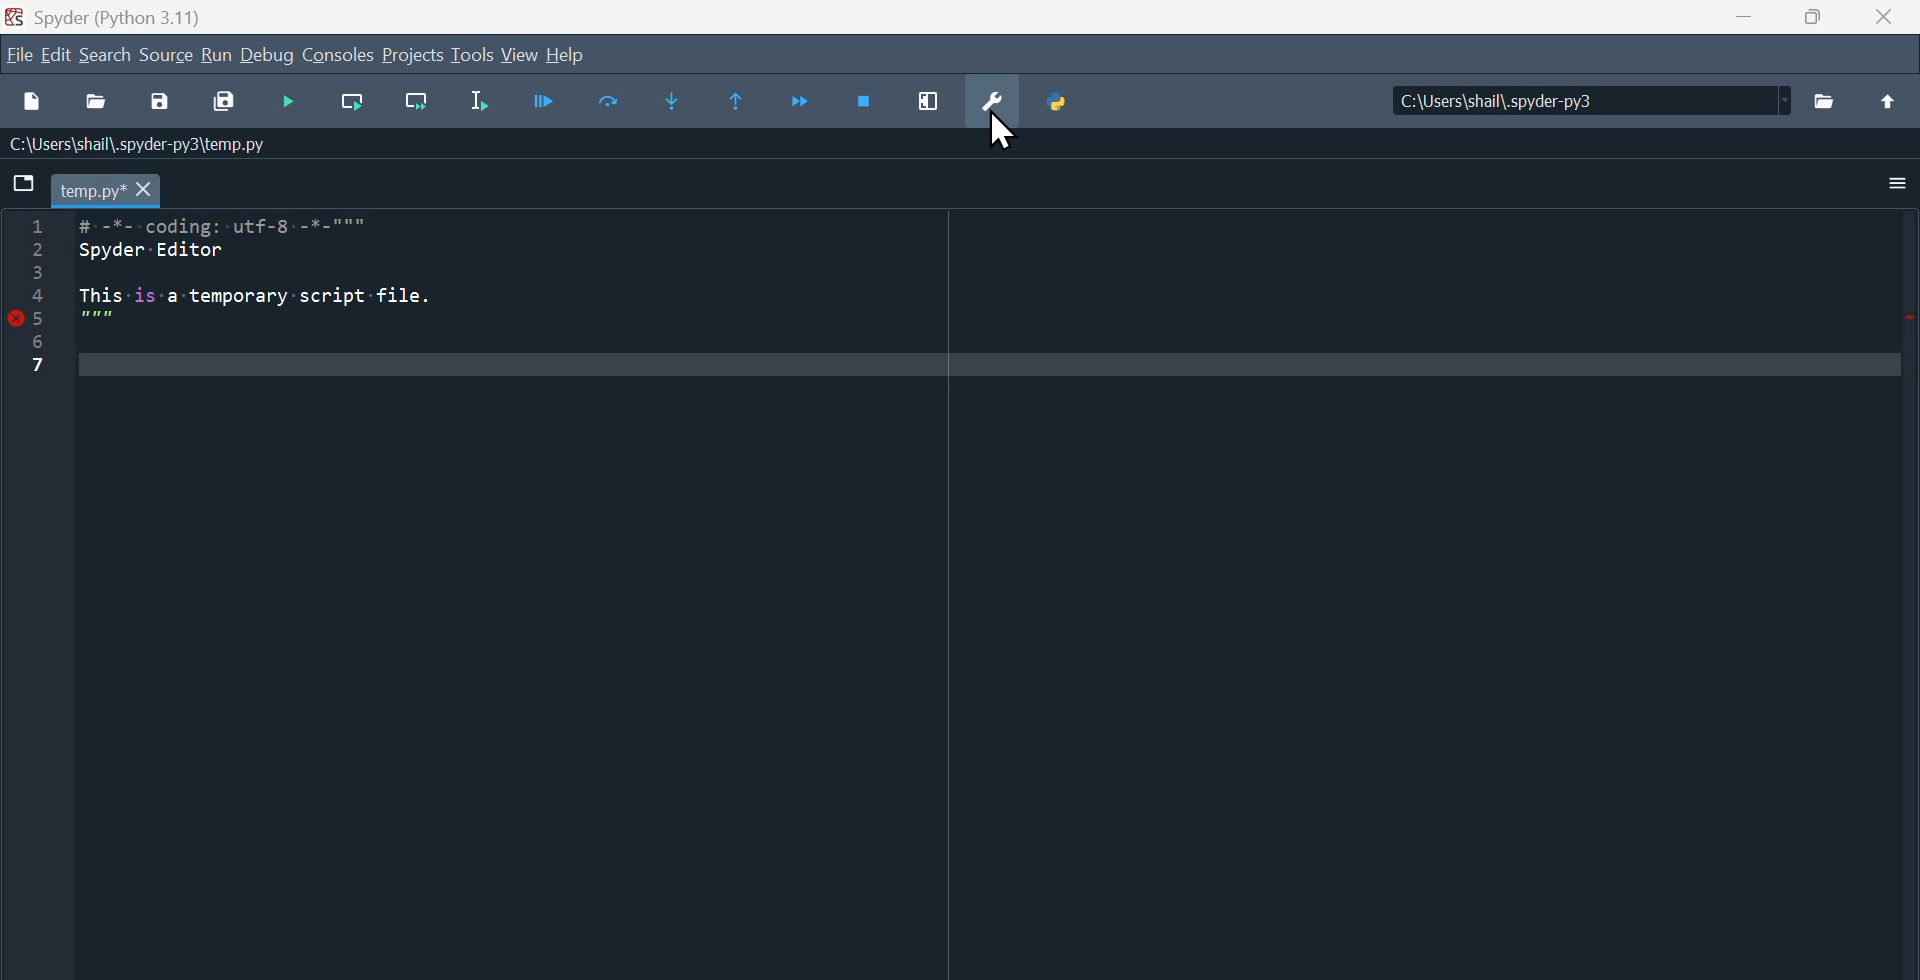 This screenshot has width=1920, height=980. Describe the element at coordinates (1006, 101) in the screenshot. I see `Preferences` at that location.